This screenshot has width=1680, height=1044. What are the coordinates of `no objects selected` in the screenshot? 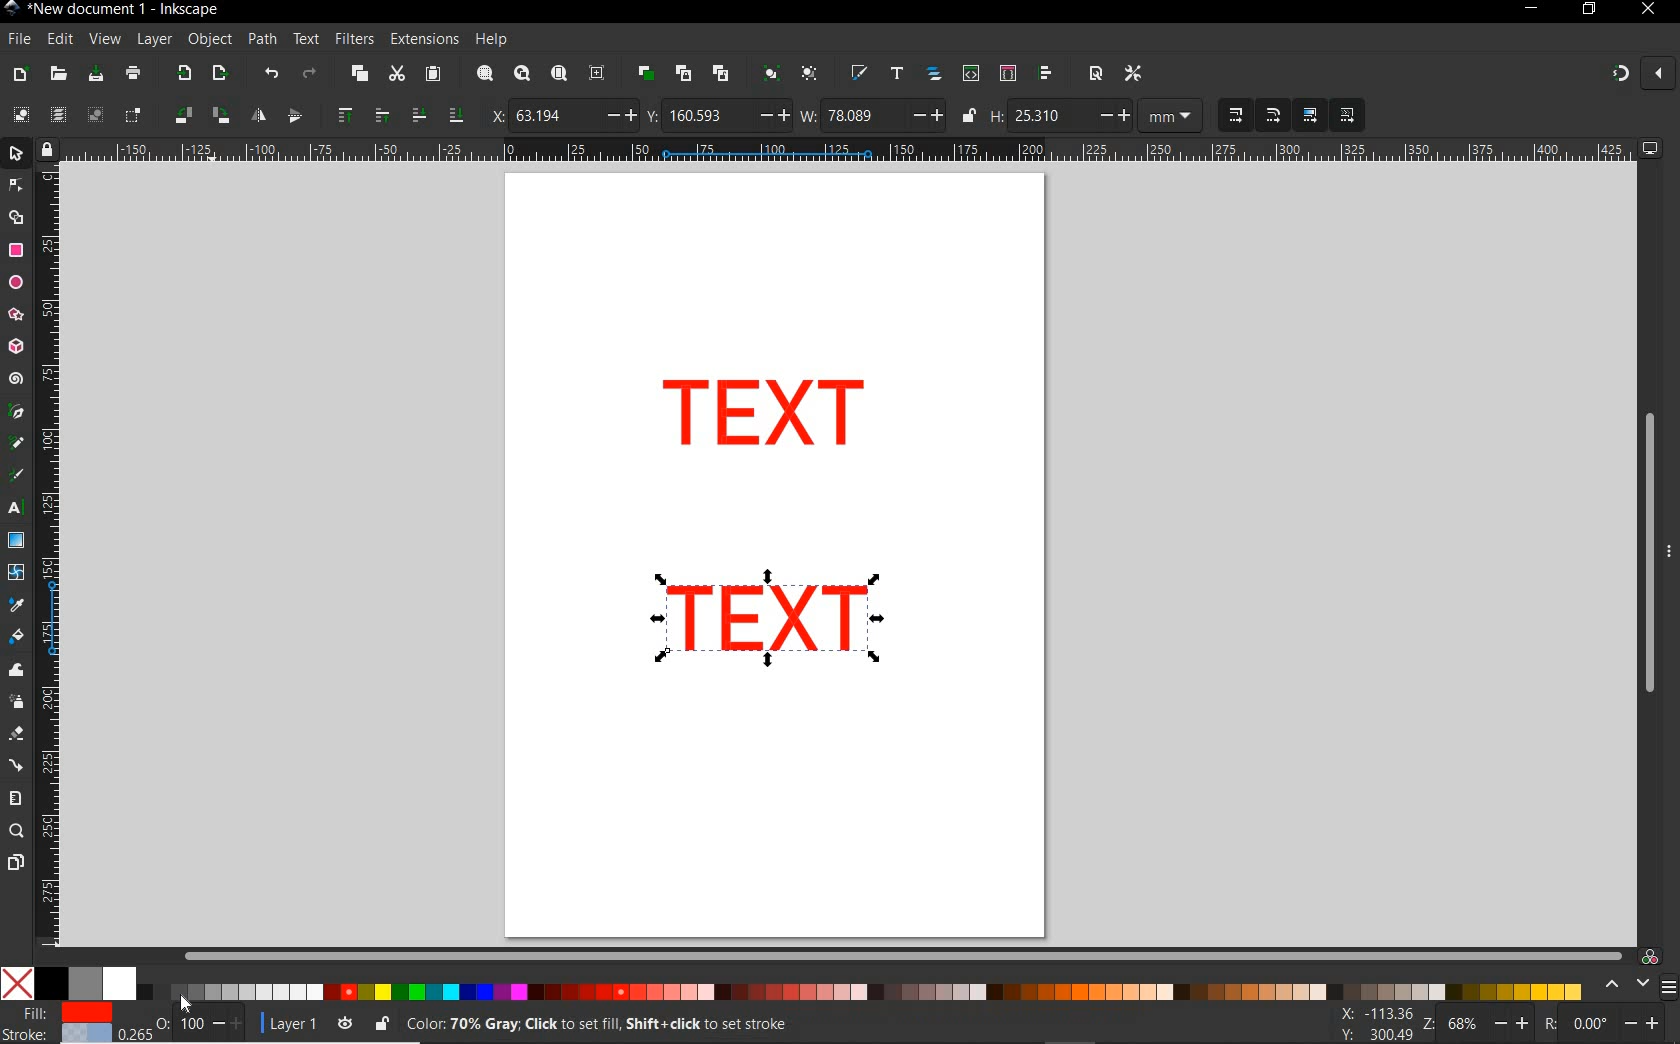 It's located at (766, 1024).